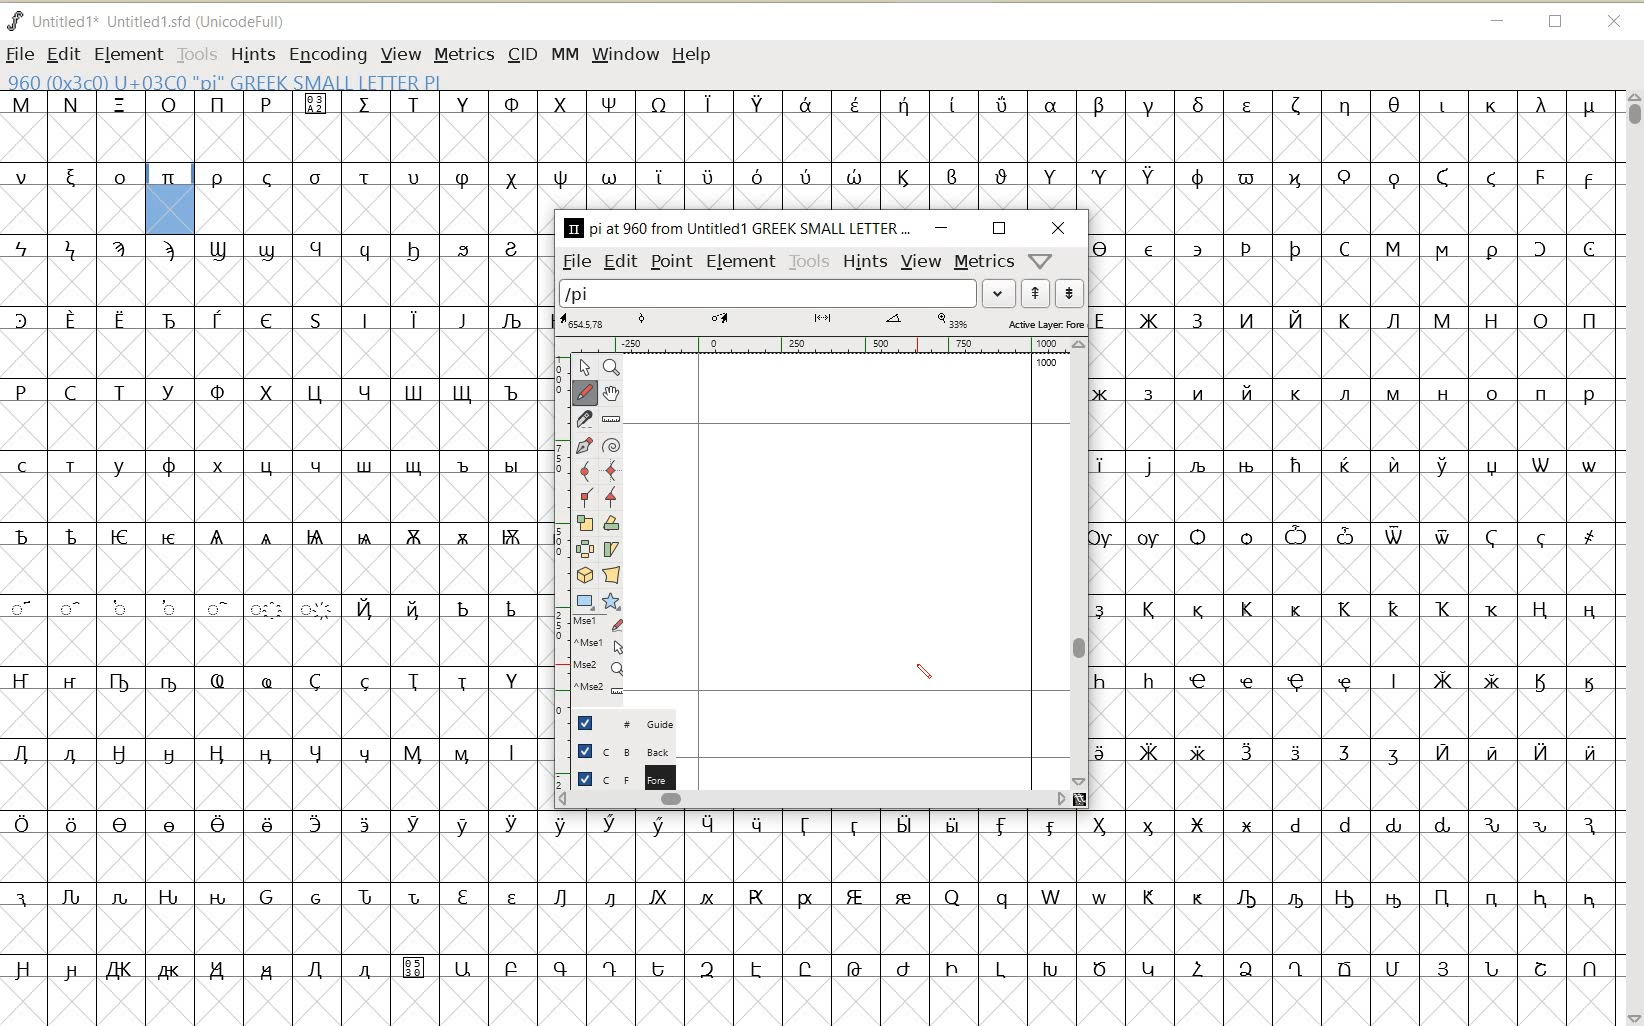  Describe the element at coordinates (807, 262) in the screenshot. I see `TOOLS` at that location.